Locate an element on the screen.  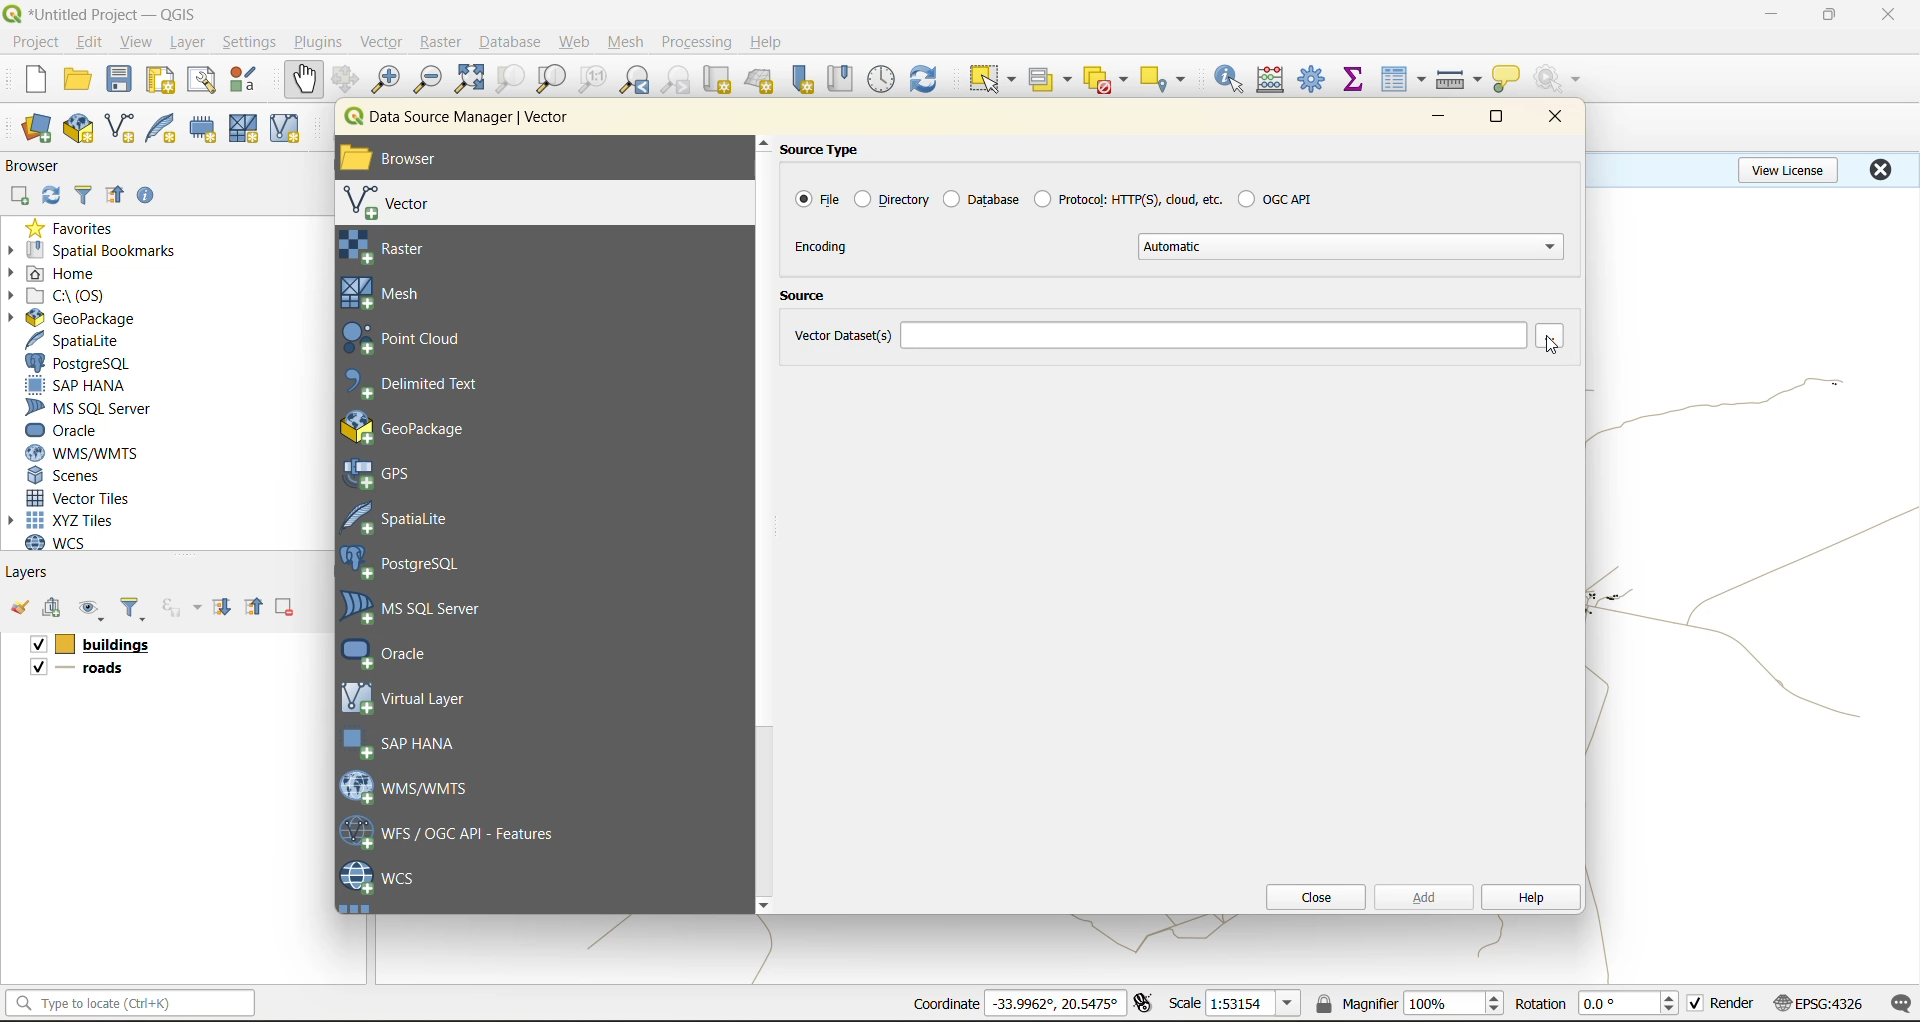
attributes table is located at coordinates (1404, 81).